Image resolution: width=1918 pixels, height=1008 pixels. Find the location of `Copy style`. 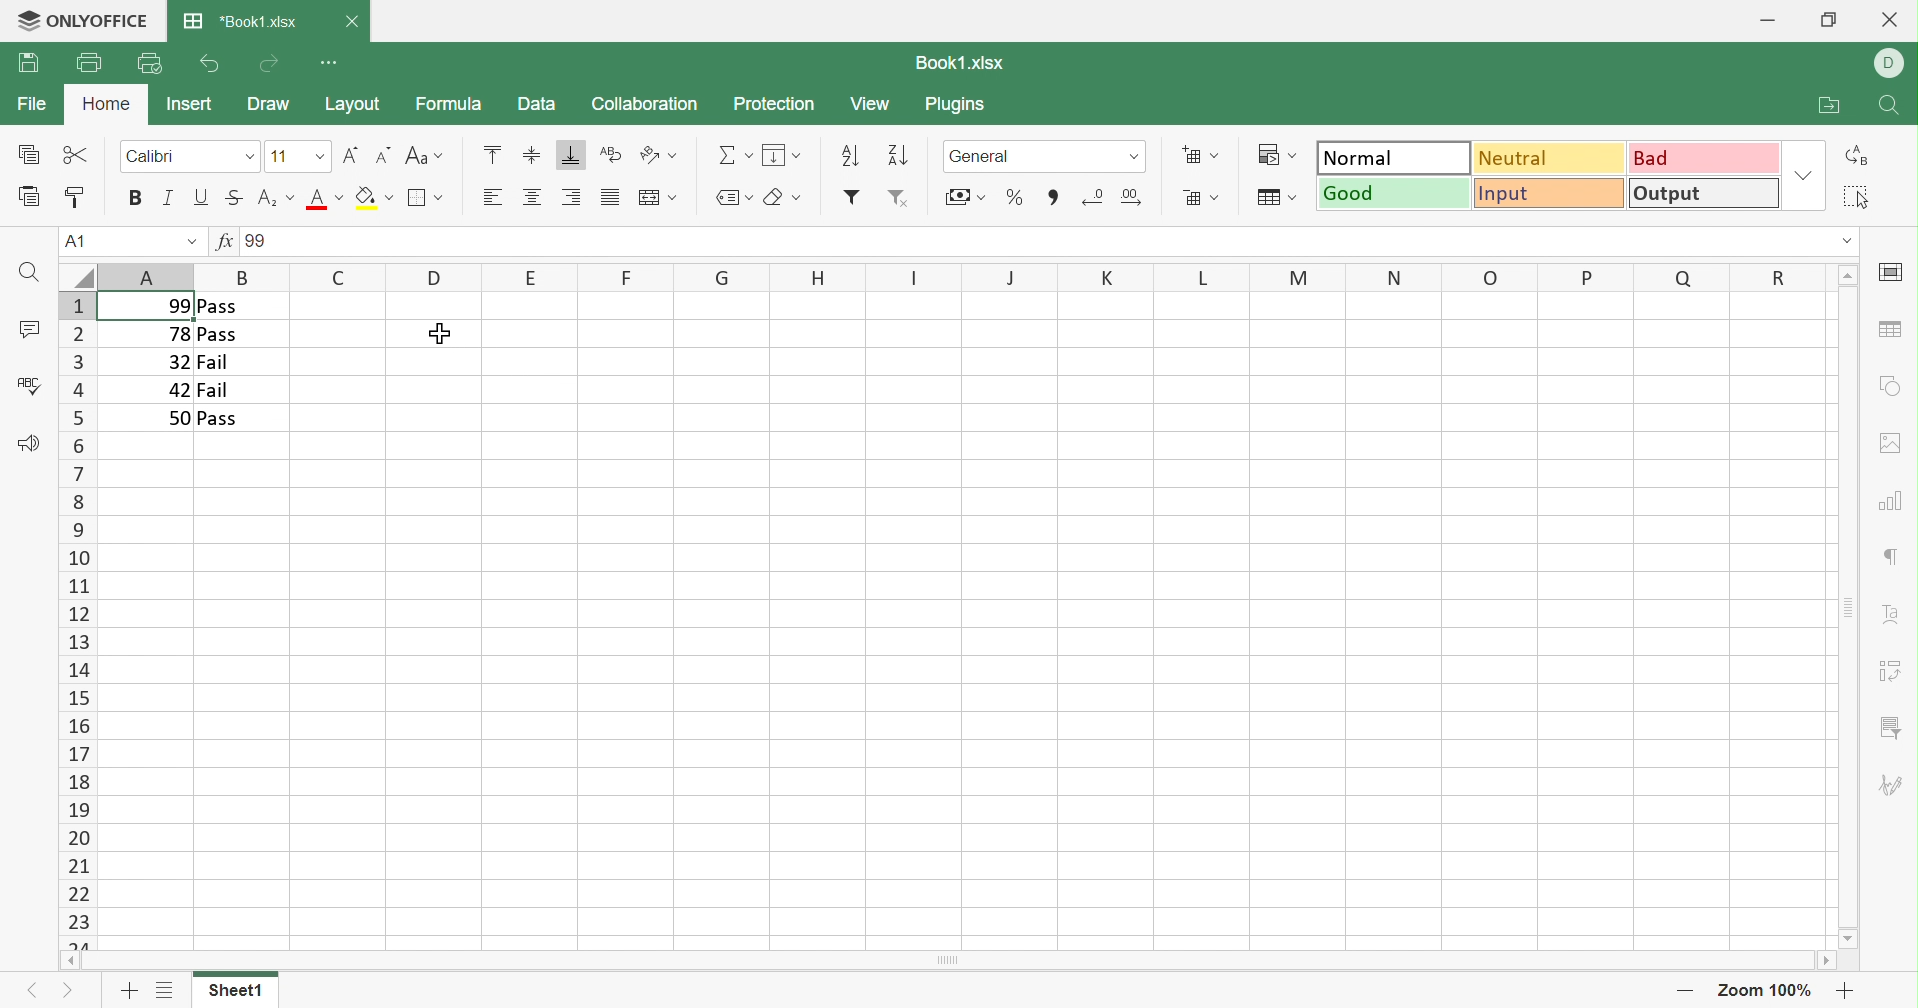

Copy style is located at coordinates (73, 199).